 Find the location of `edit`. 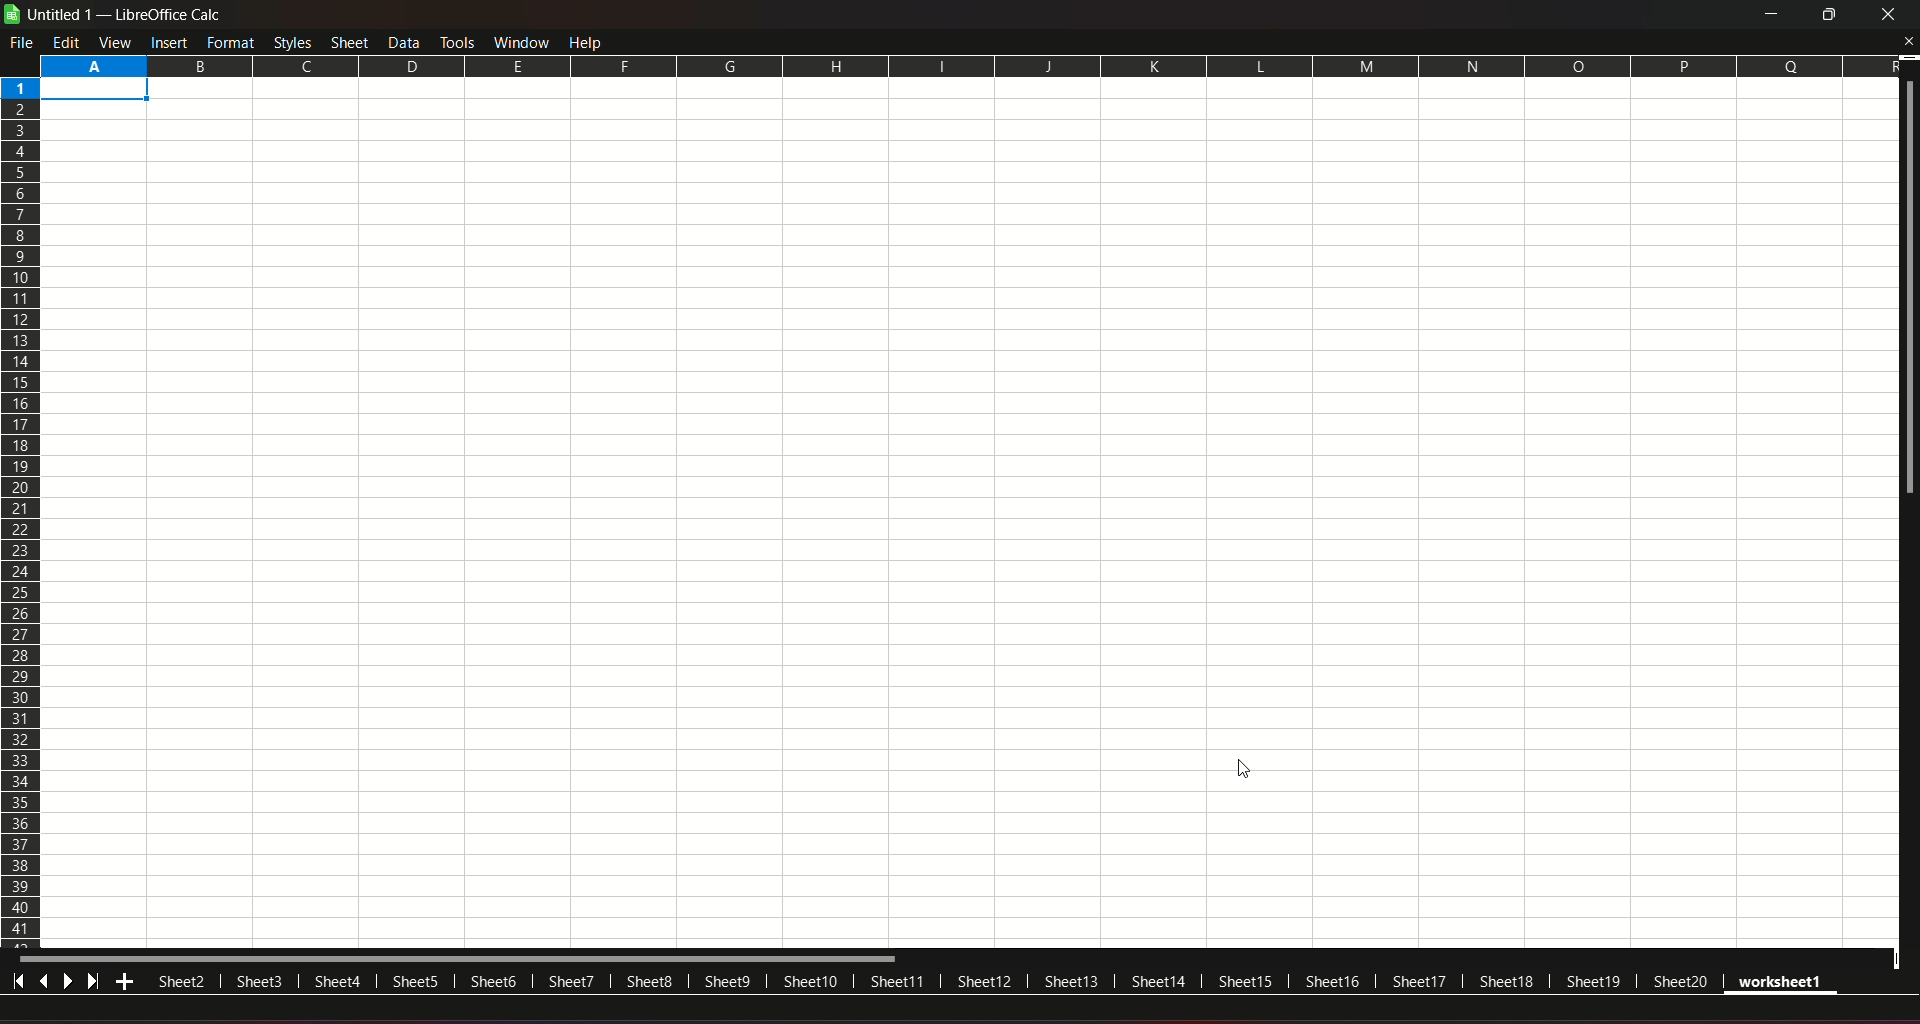

edit is located at coordinates (67, 42).